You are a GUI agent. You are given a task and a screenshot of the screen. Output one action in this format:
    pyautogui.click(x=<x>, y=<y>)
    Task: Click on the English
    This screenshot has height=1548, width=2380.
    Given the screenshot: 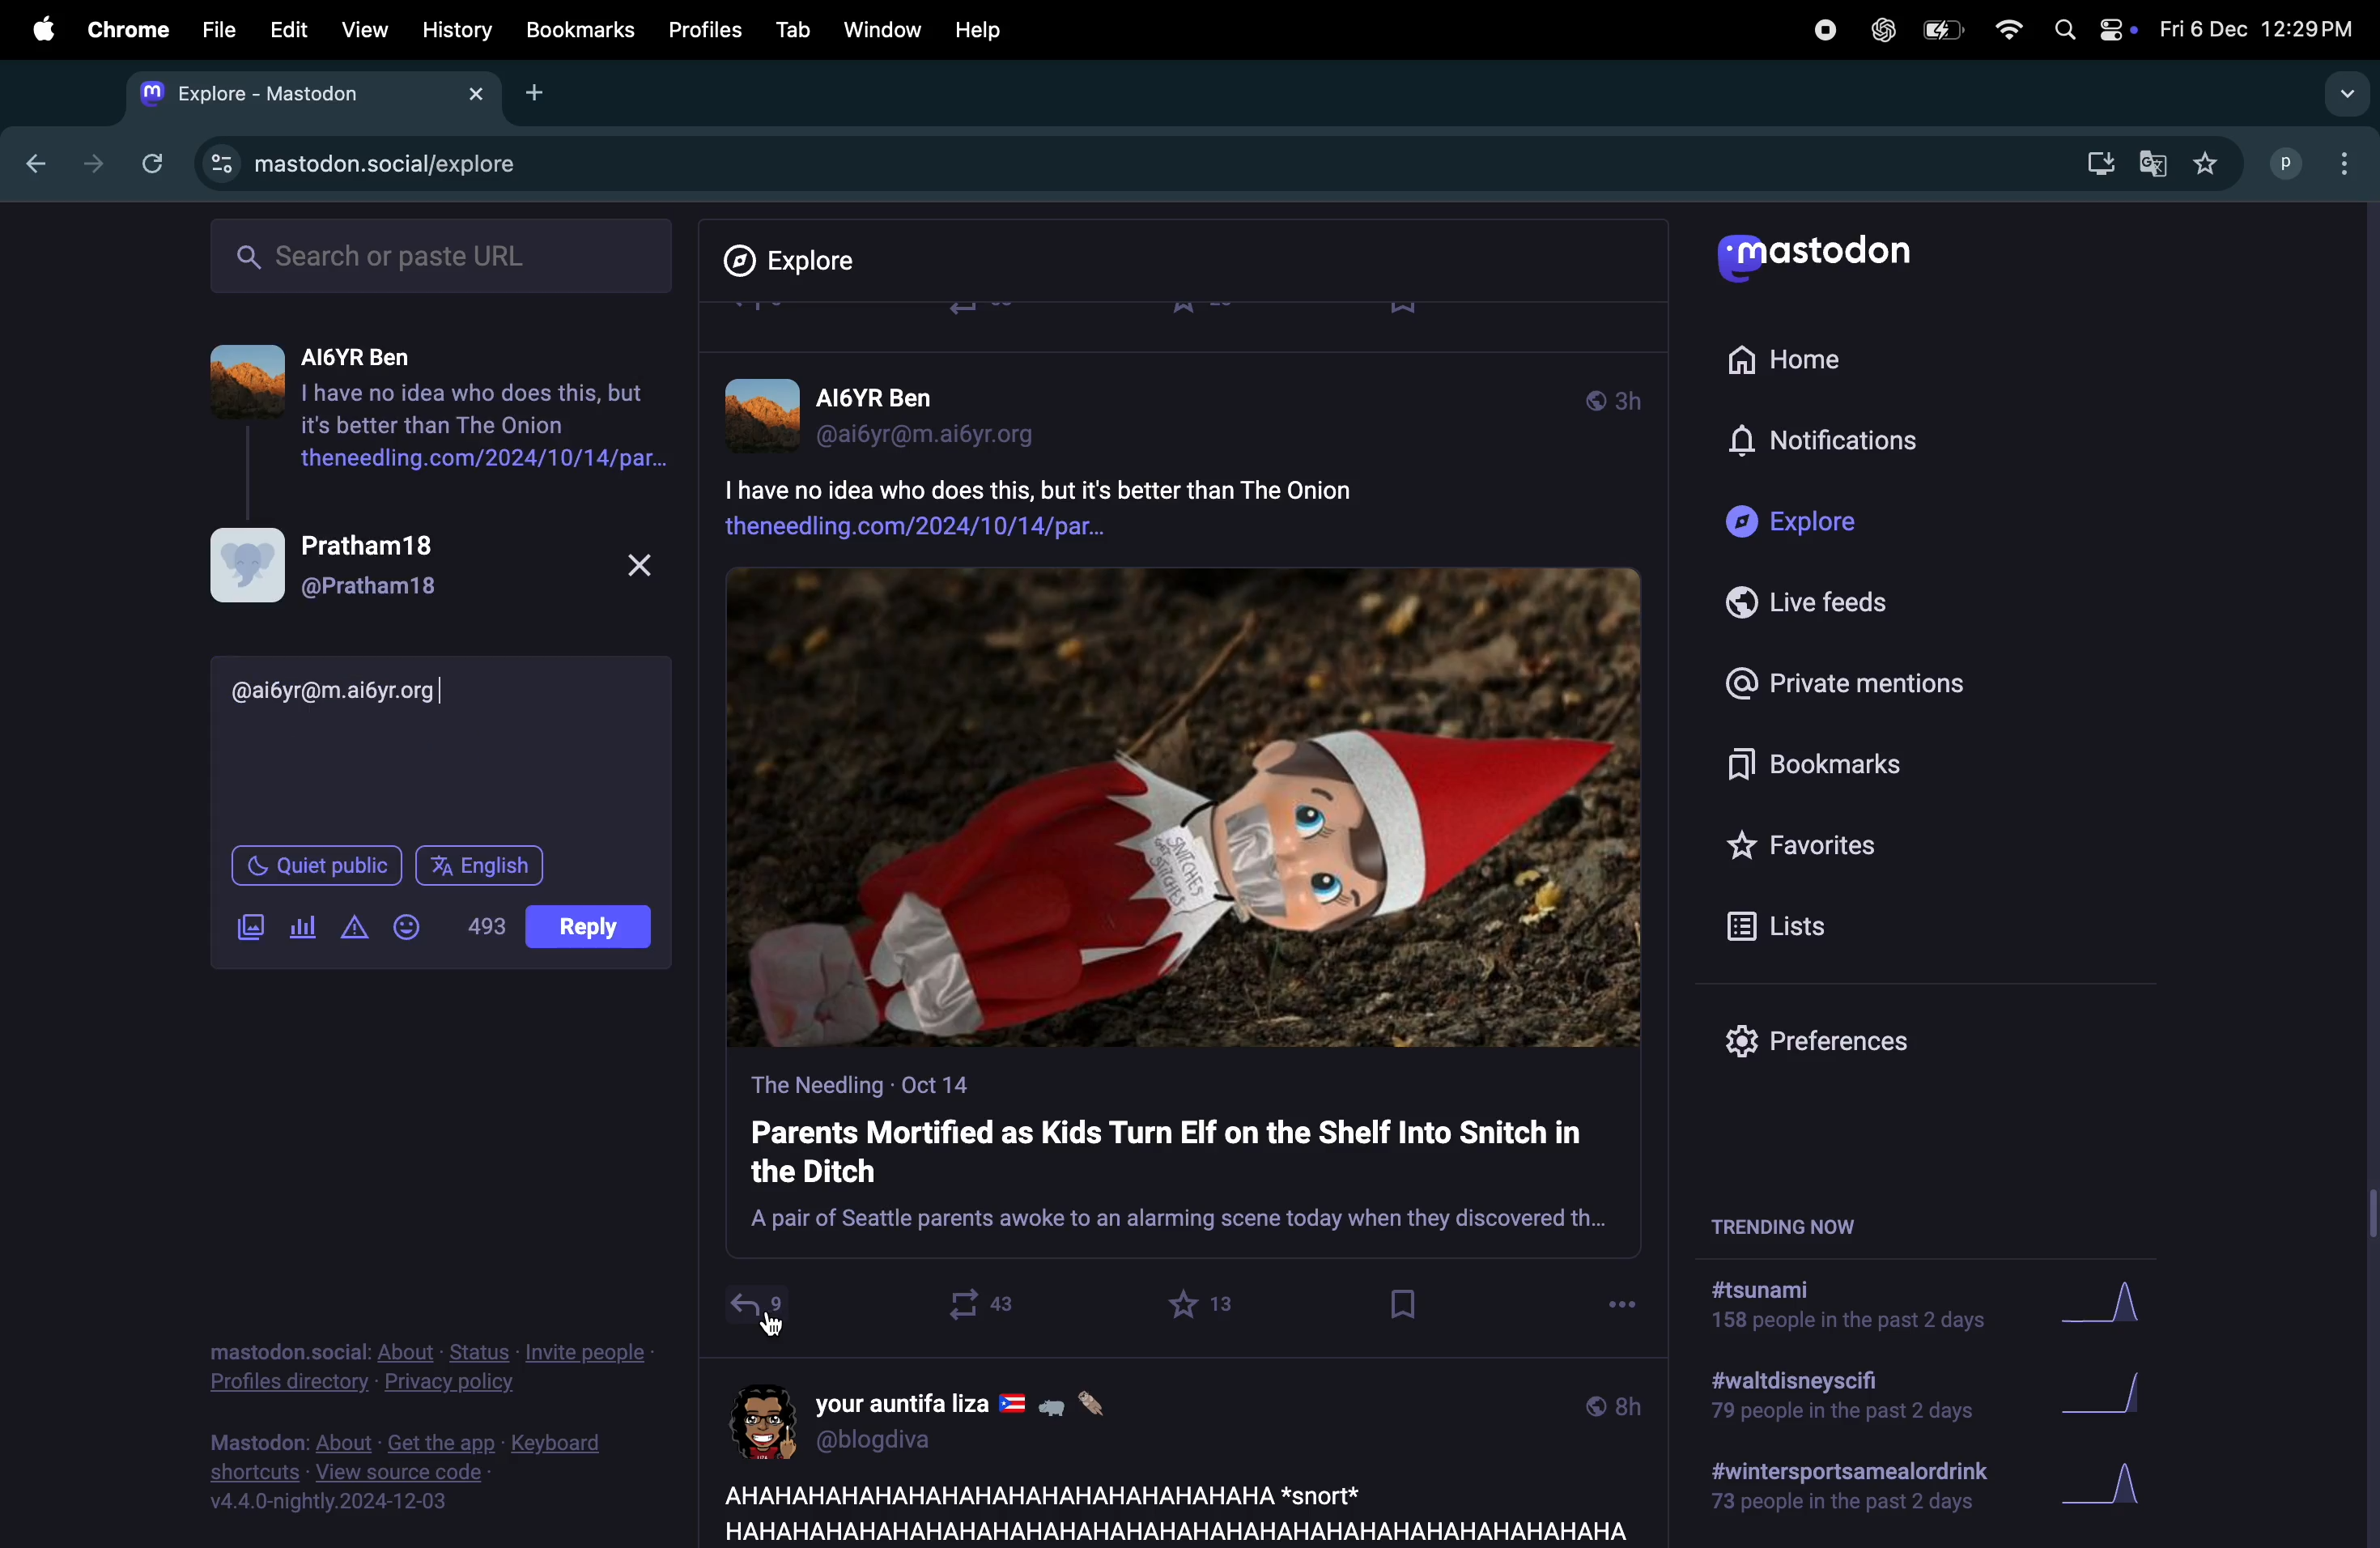 What is the action you would take?
    pyautogui.click(x=479, y=861)
    